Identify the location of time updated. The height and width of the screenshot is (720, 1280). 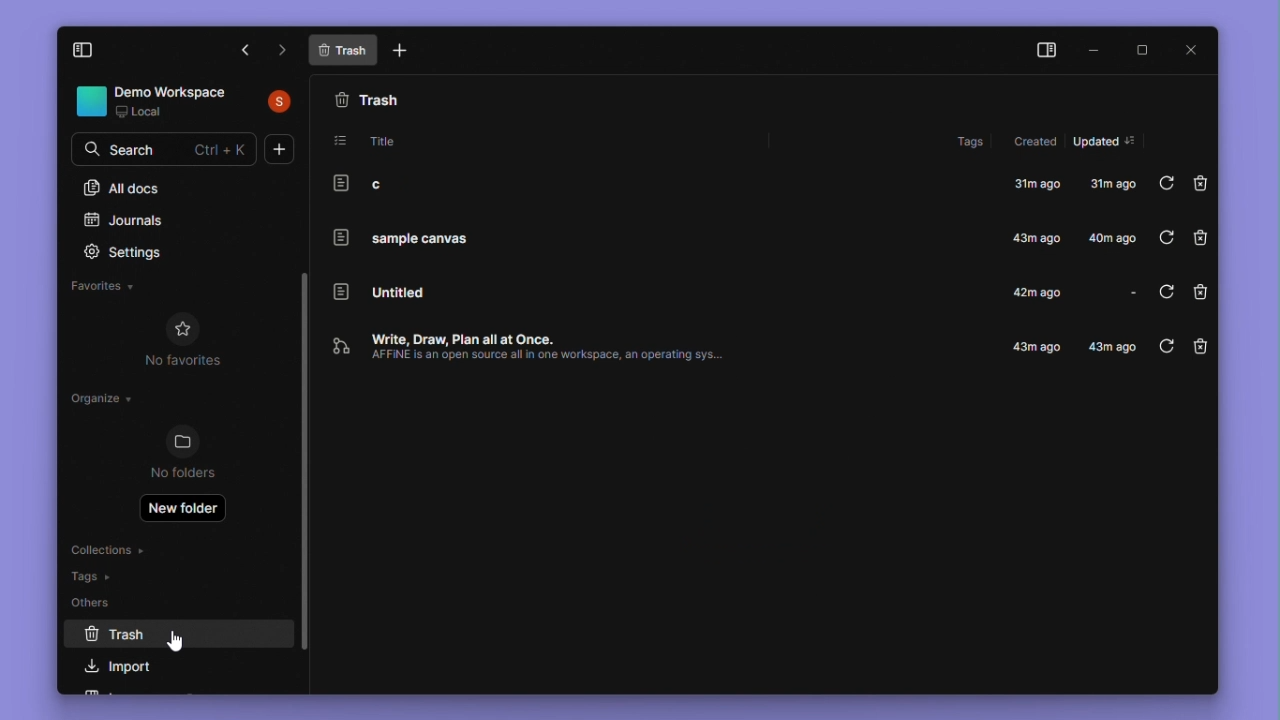
(1121, 294).